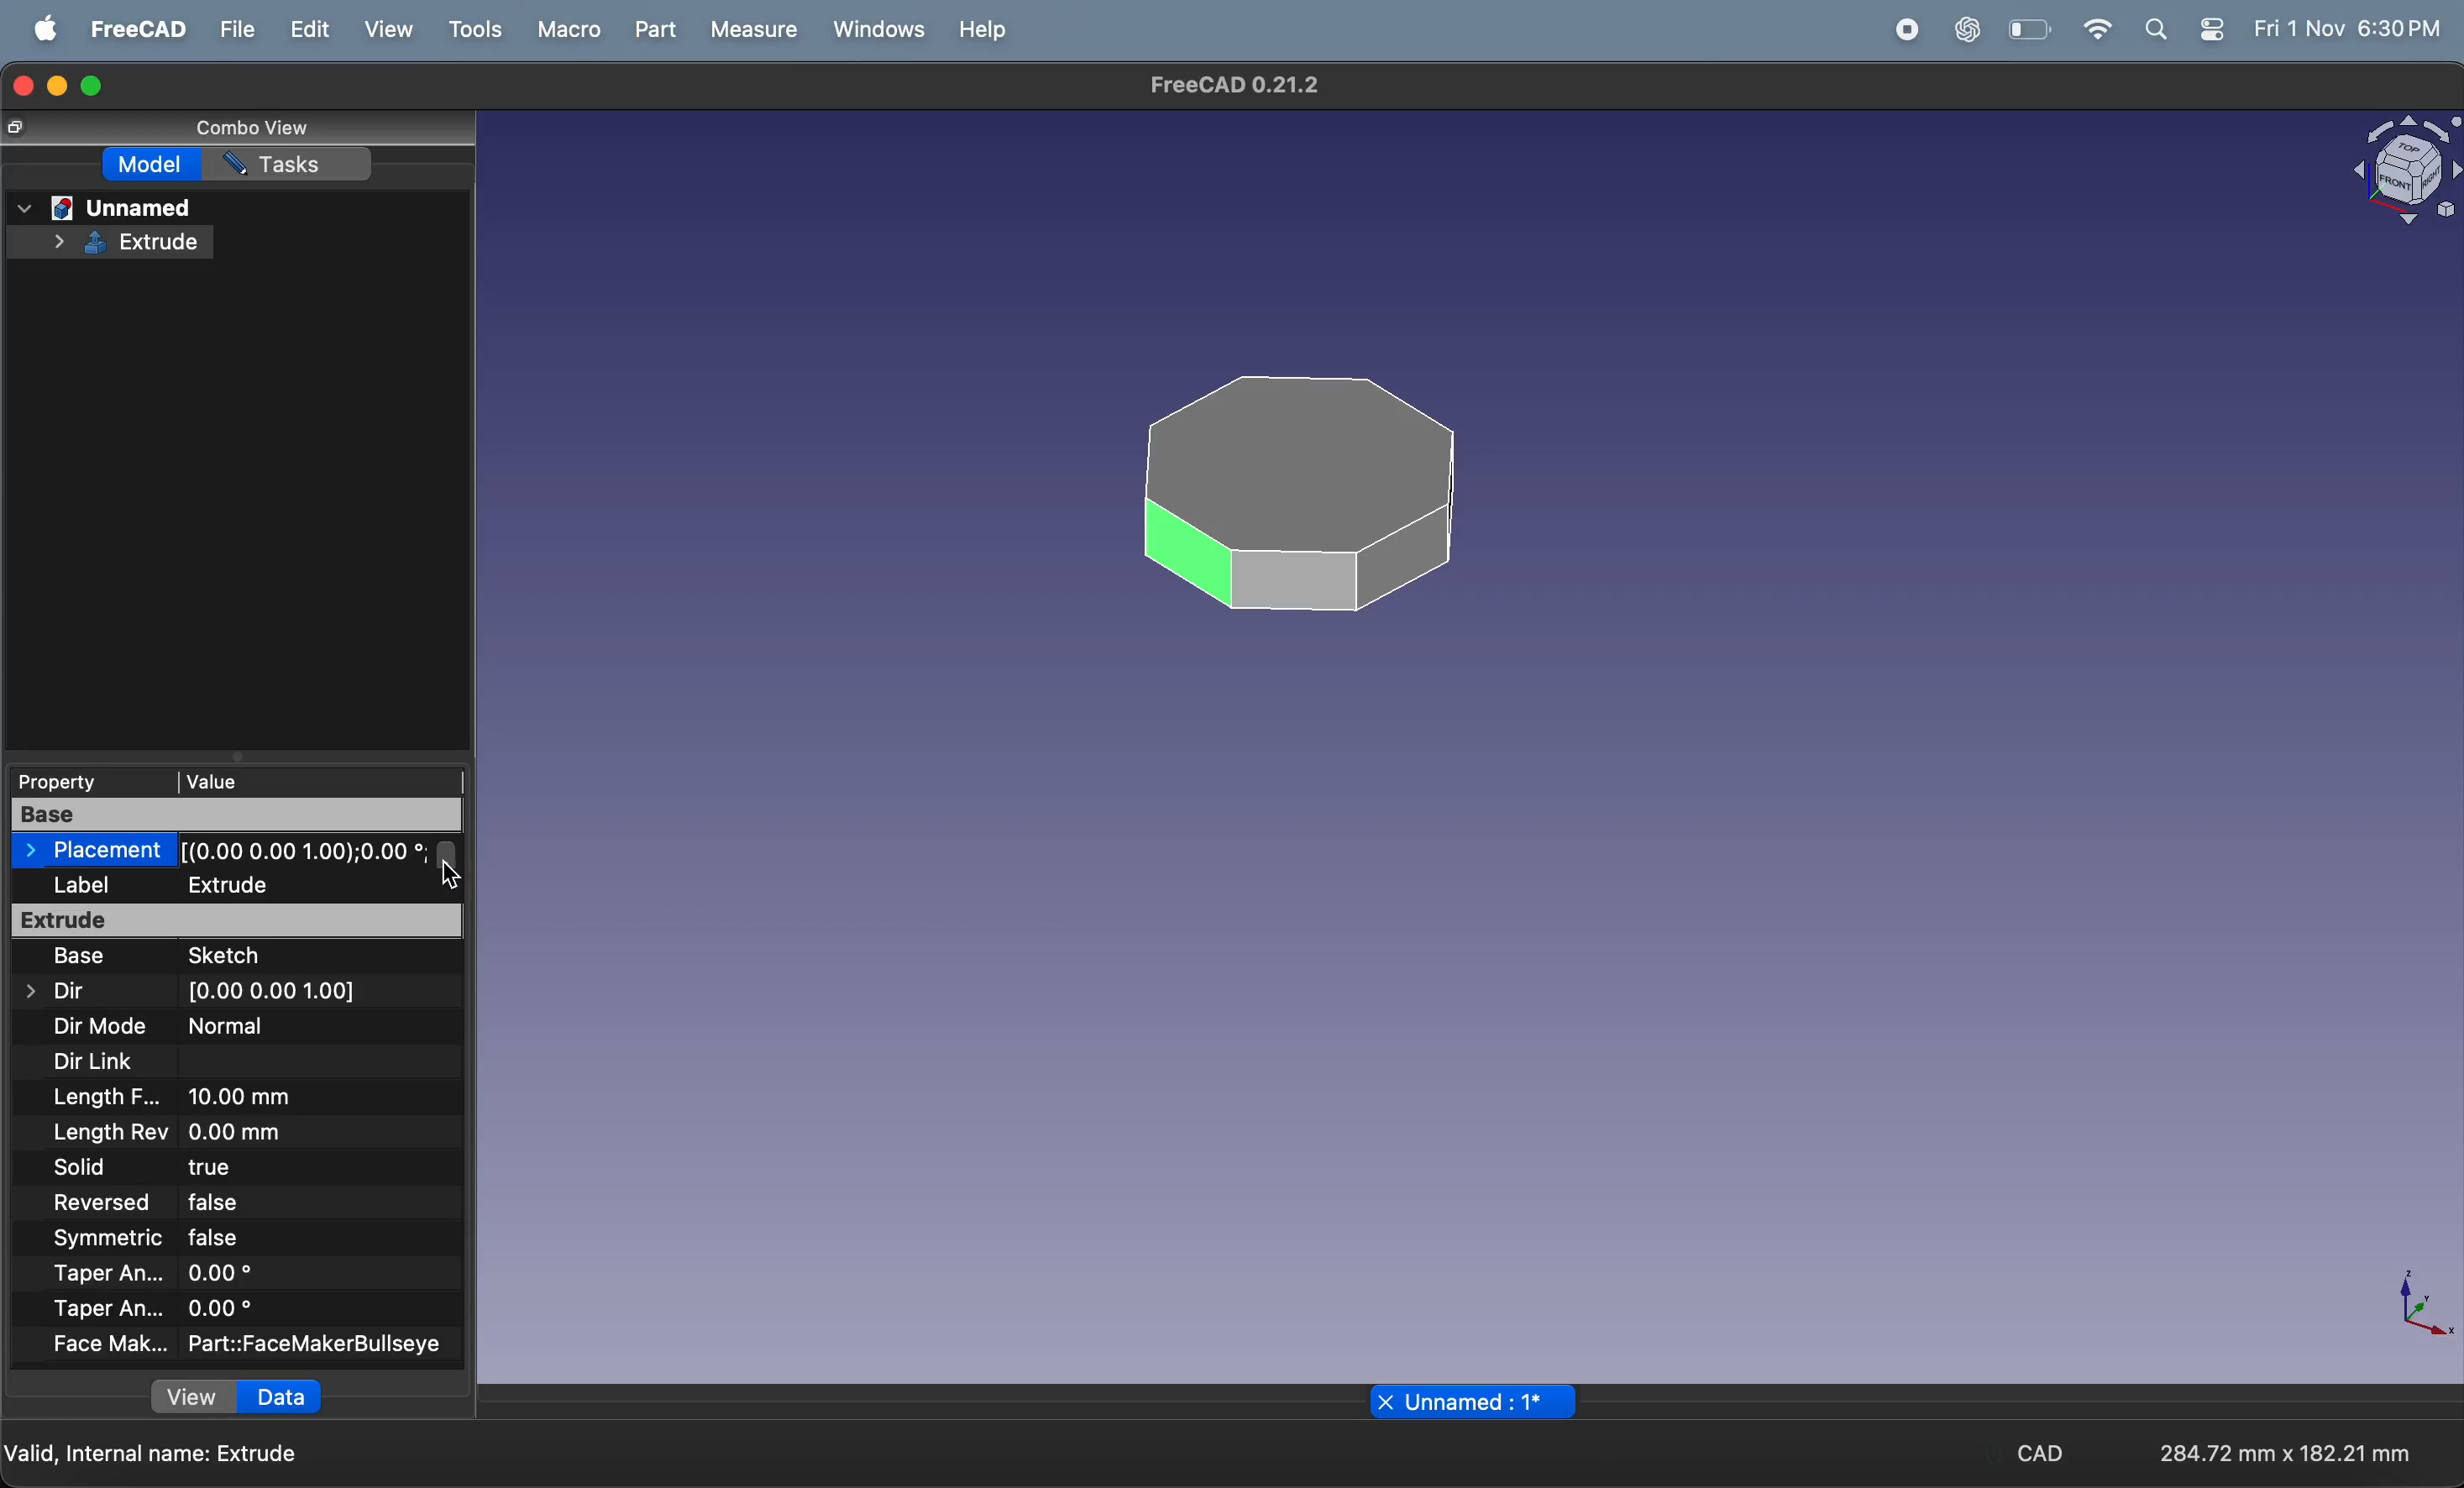 This screenshot has height=1488, width=2464. Describe the element at coordinates (2428, 1308) in the screenshot. I see `axis` at that location.